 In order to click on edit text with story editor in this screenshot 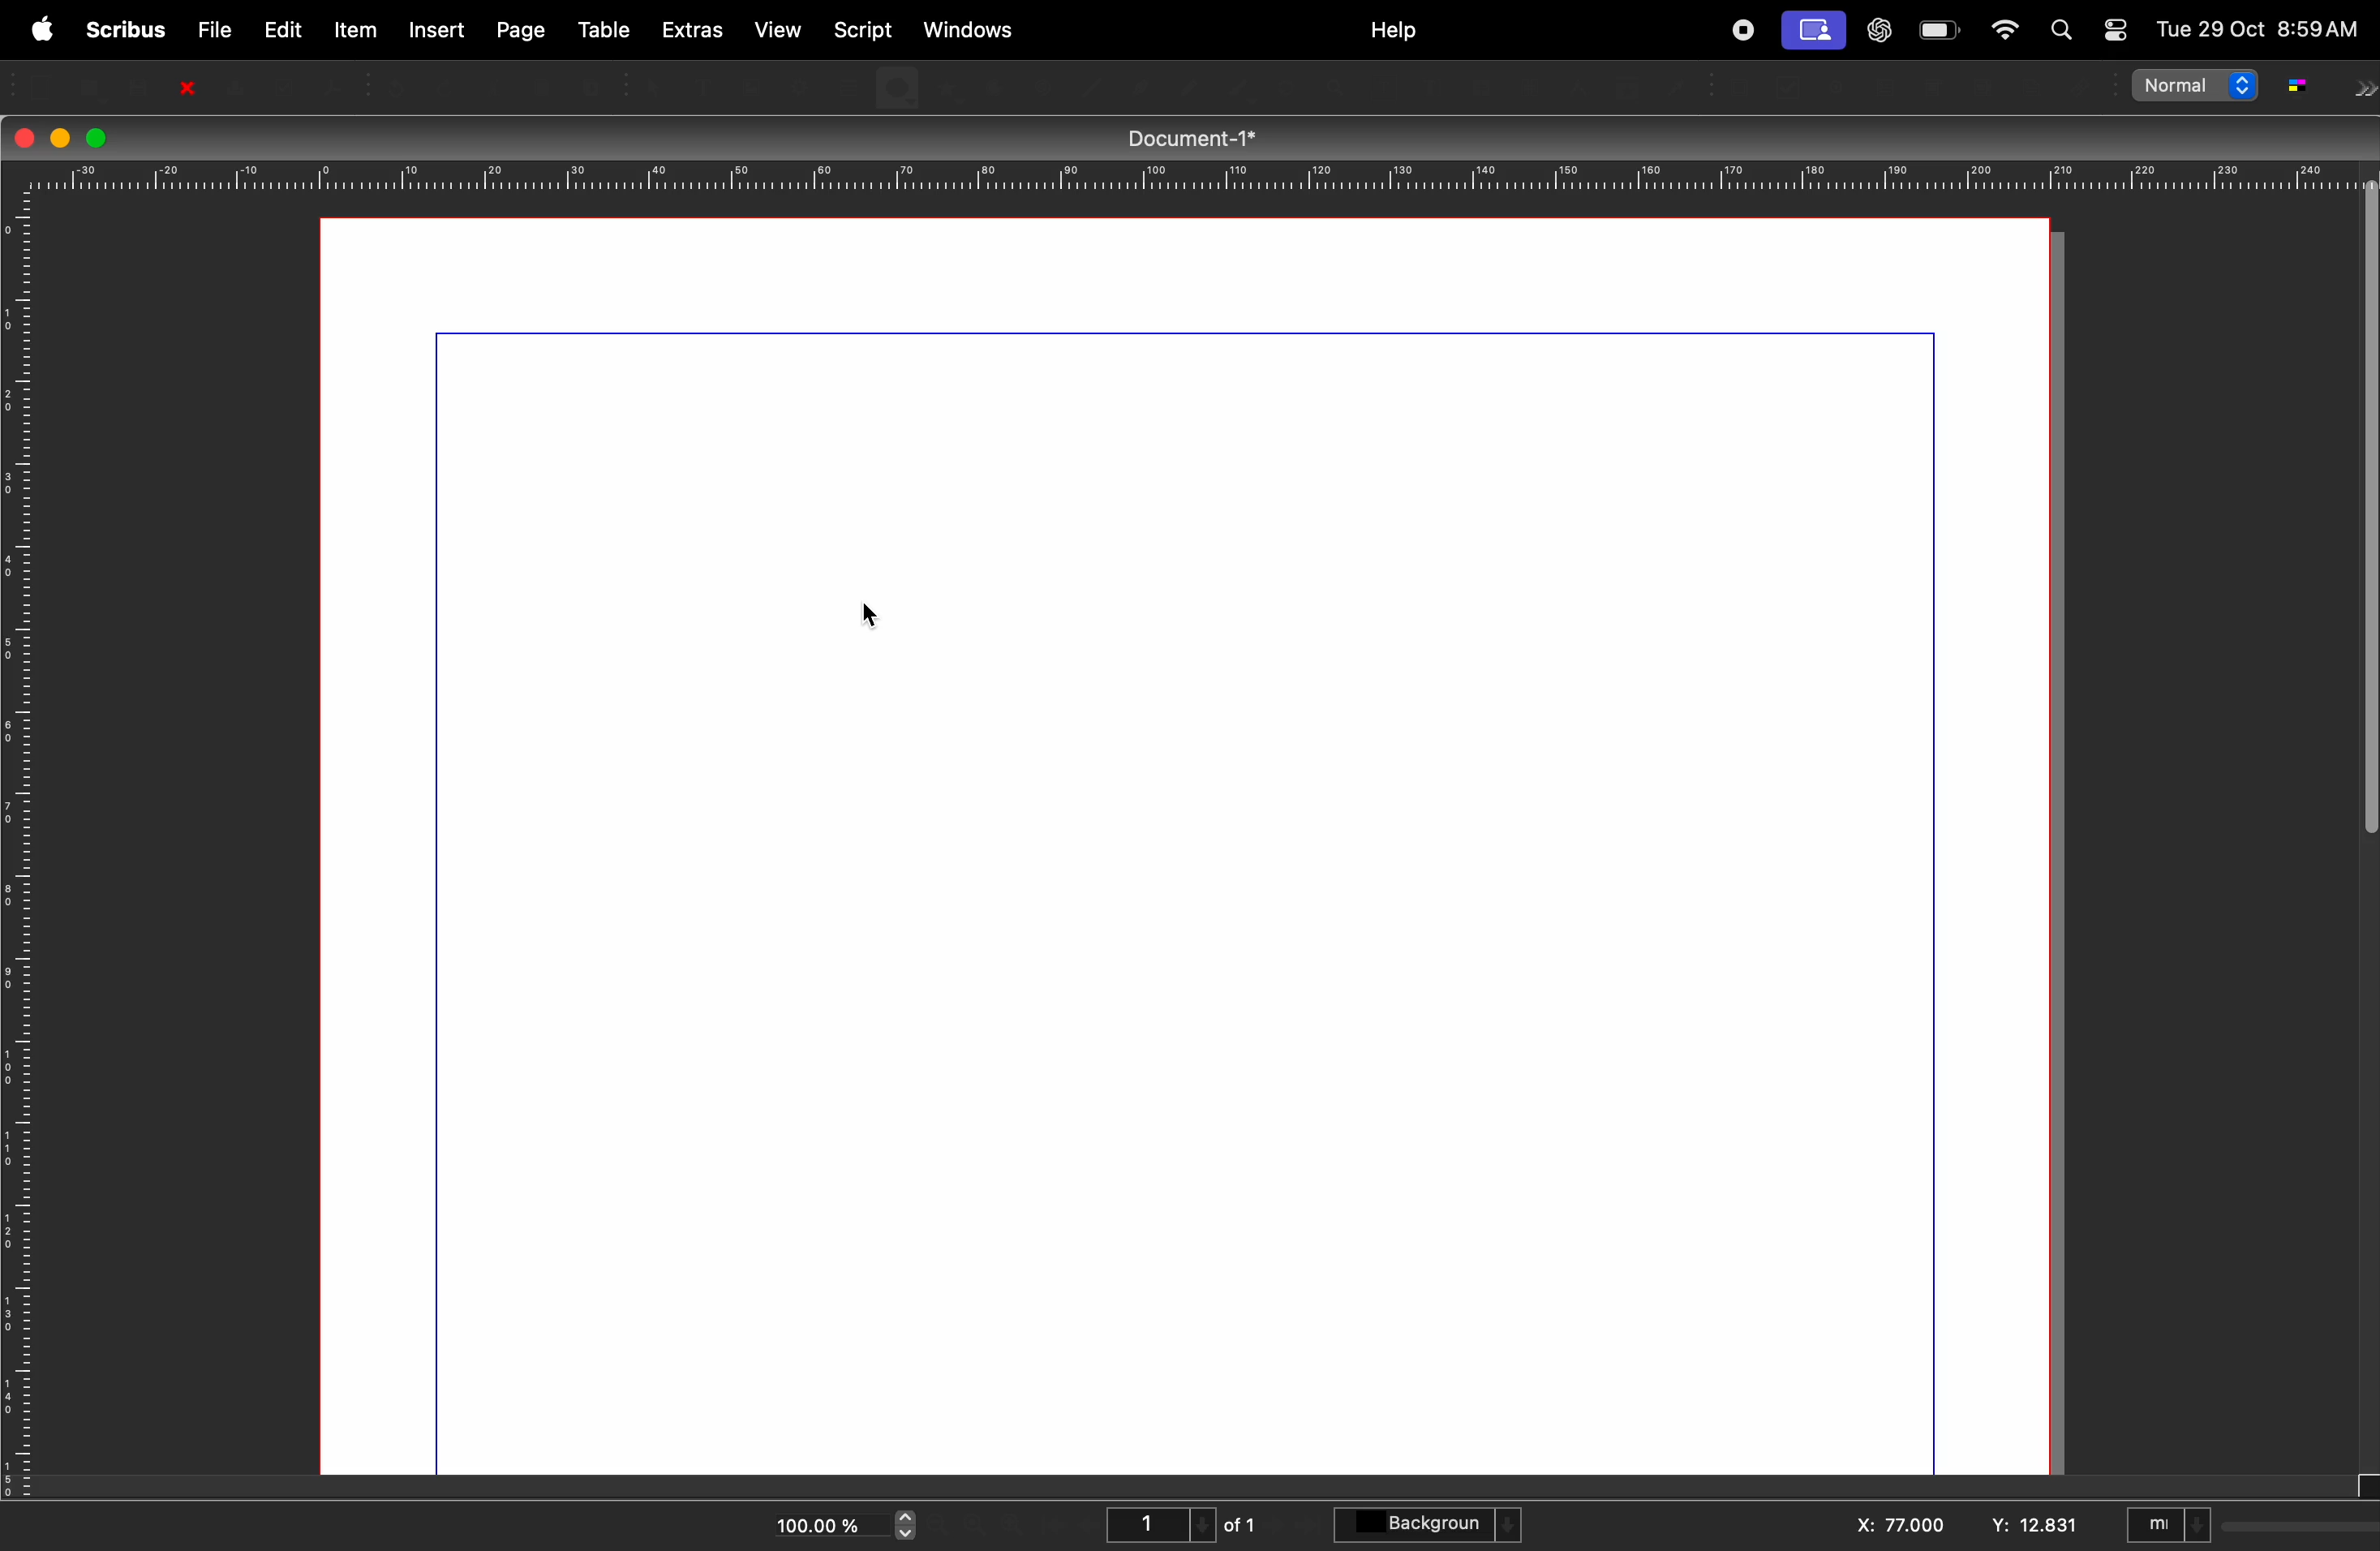, I will do `click(1431, 87)`.